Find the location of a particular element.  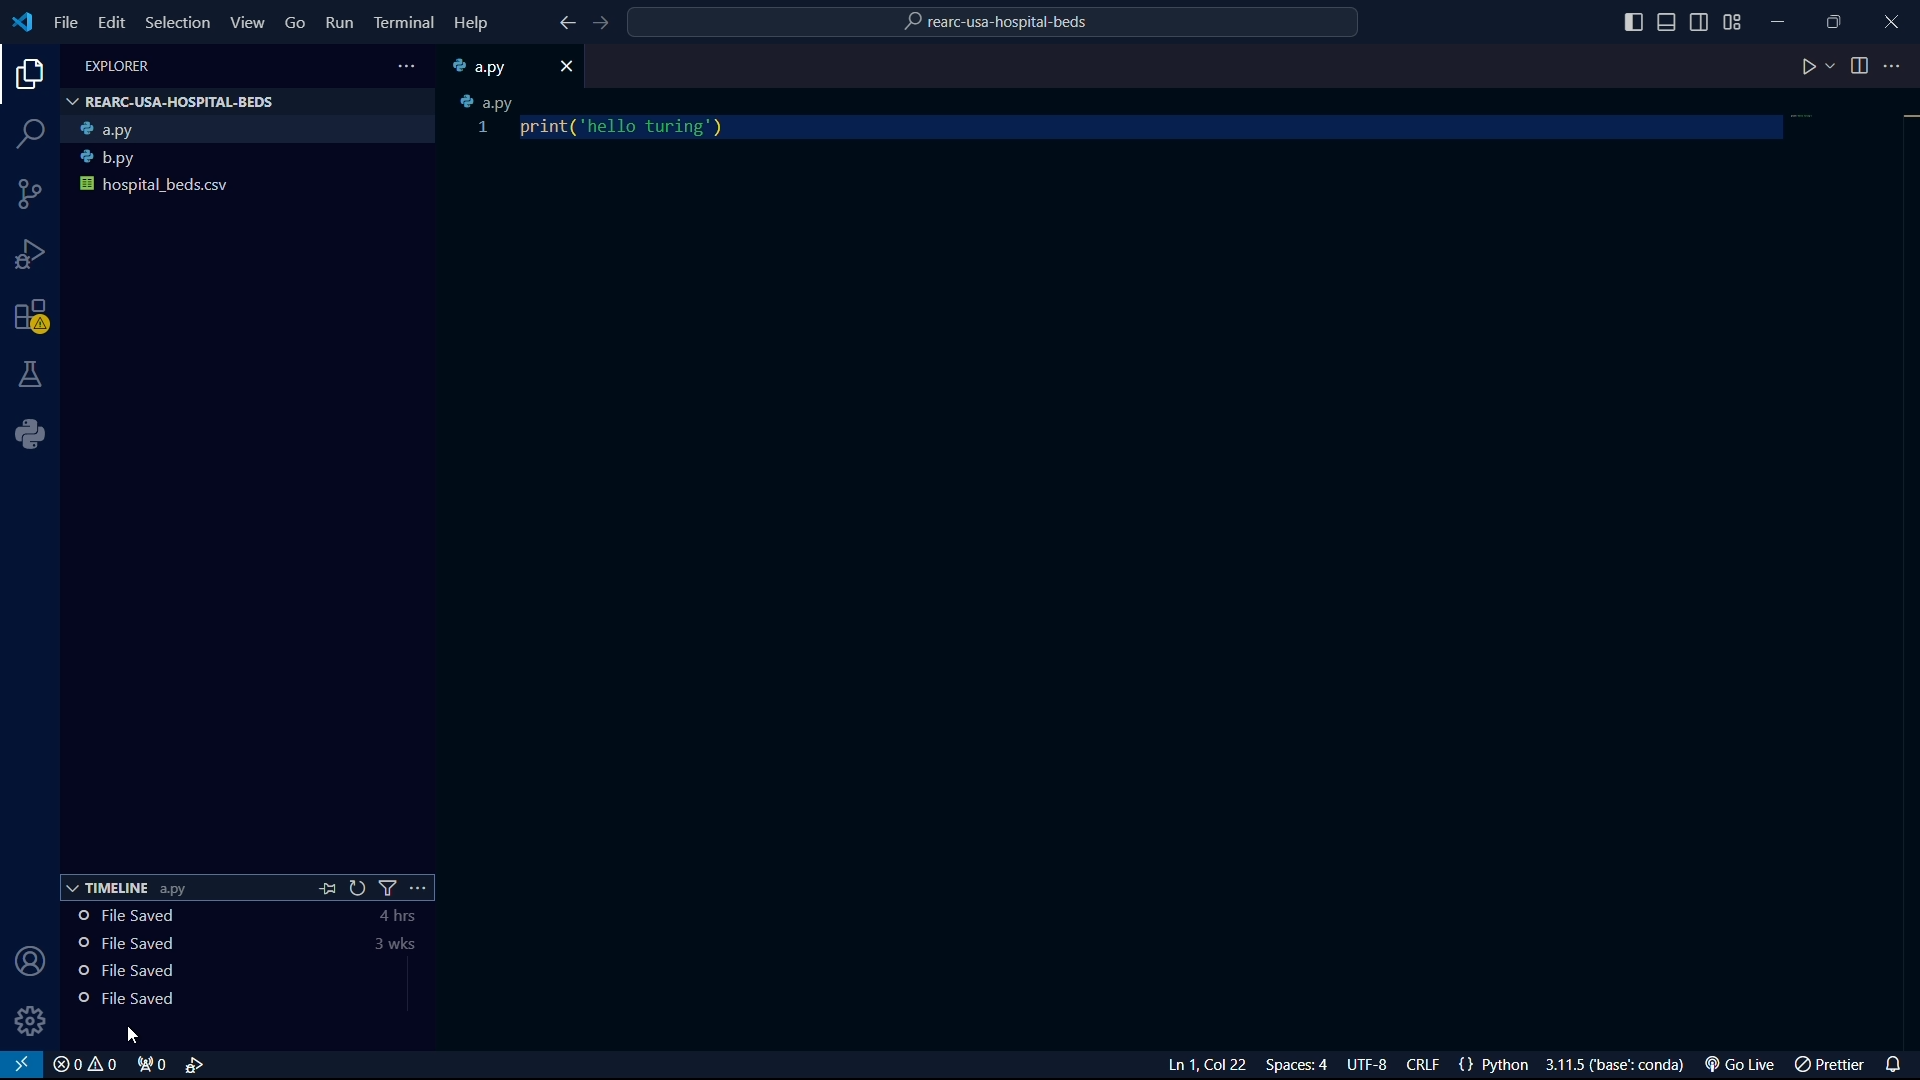

extensions is located at coordinates (36, 317).